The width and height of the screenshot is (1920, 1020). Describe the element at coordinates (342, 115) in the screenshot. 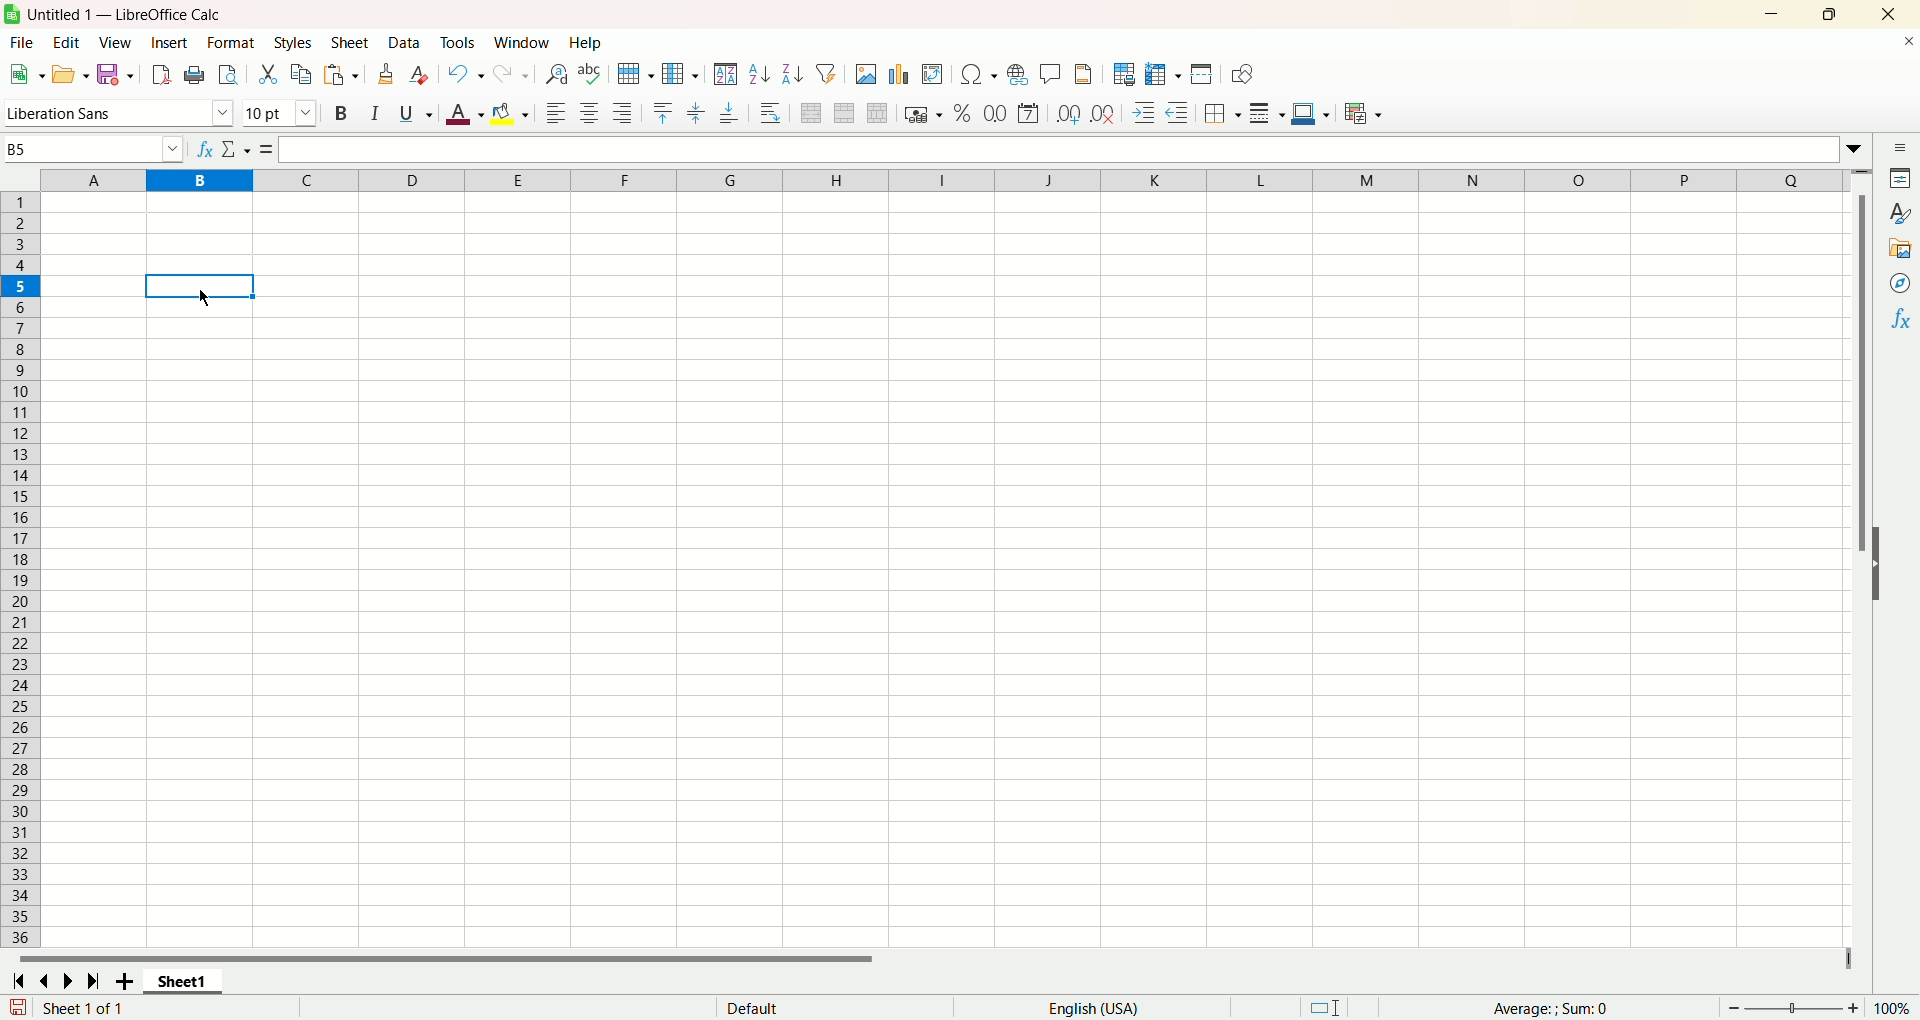

I see `bold` at that location.